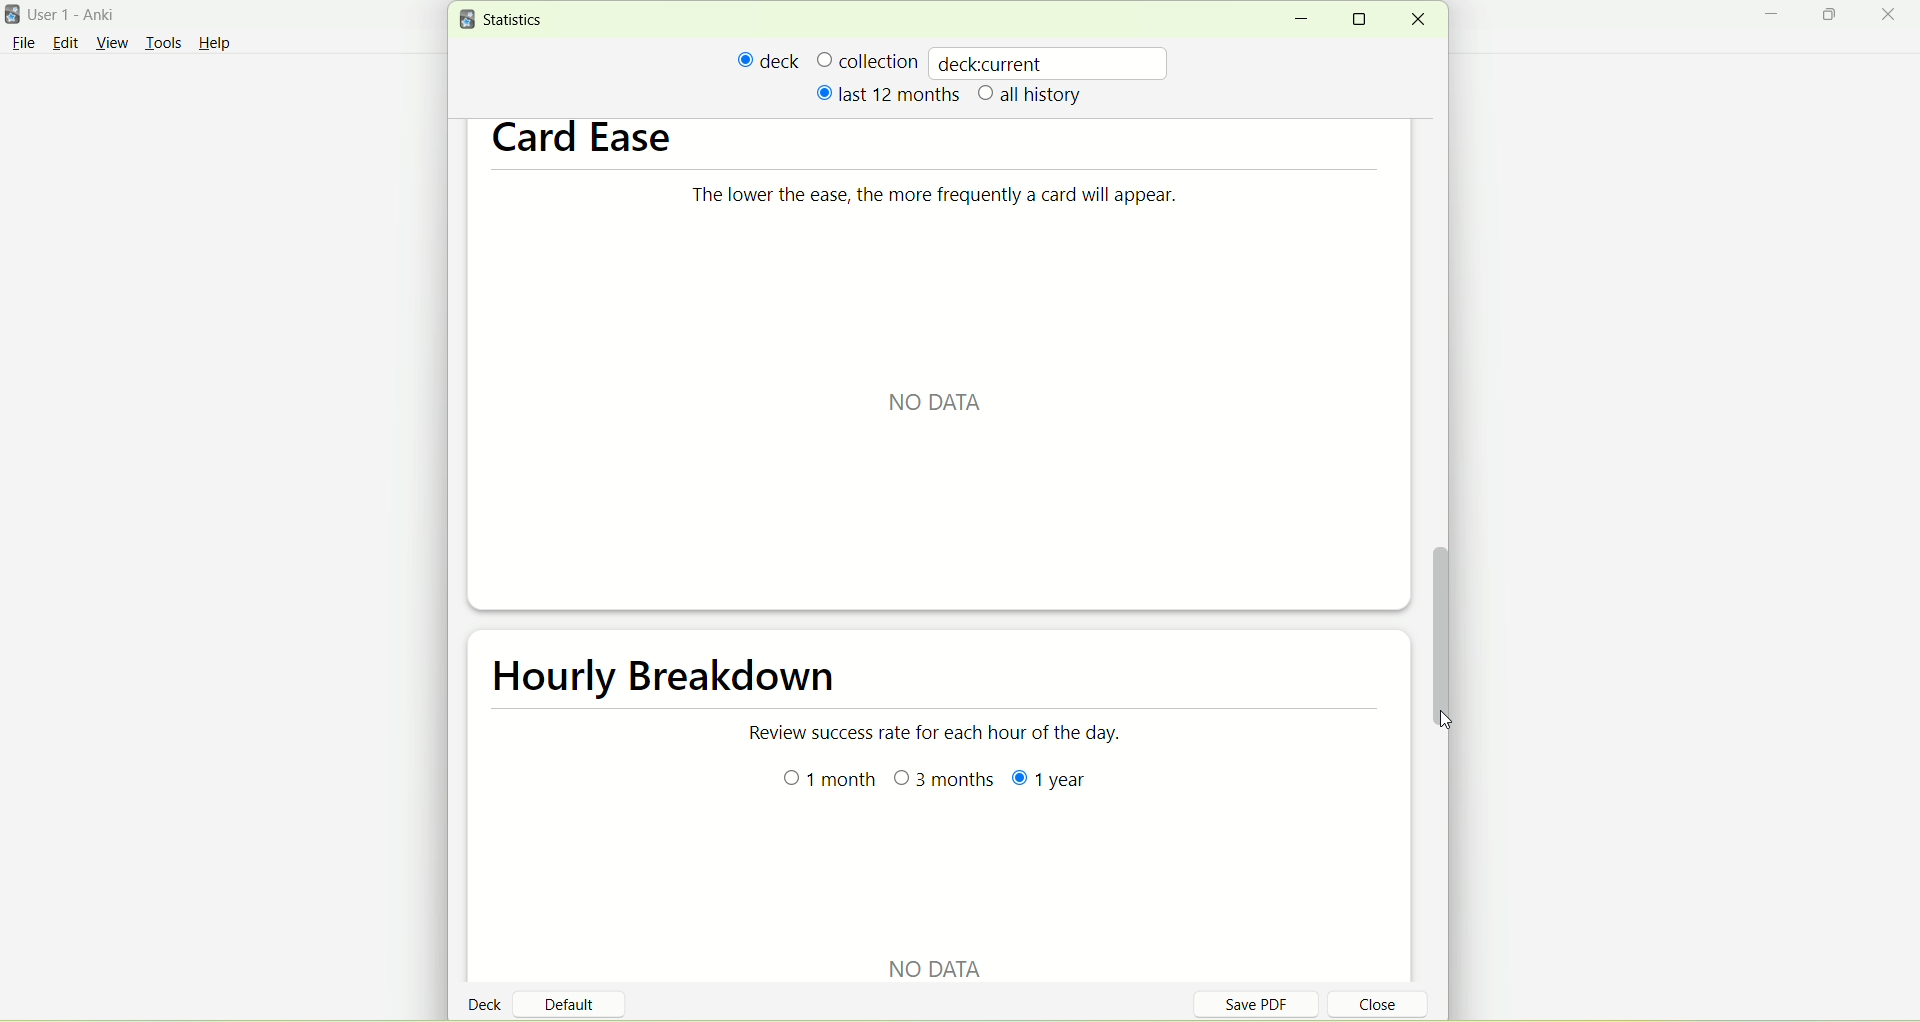  I want to click on close, so click(1366, 1007).